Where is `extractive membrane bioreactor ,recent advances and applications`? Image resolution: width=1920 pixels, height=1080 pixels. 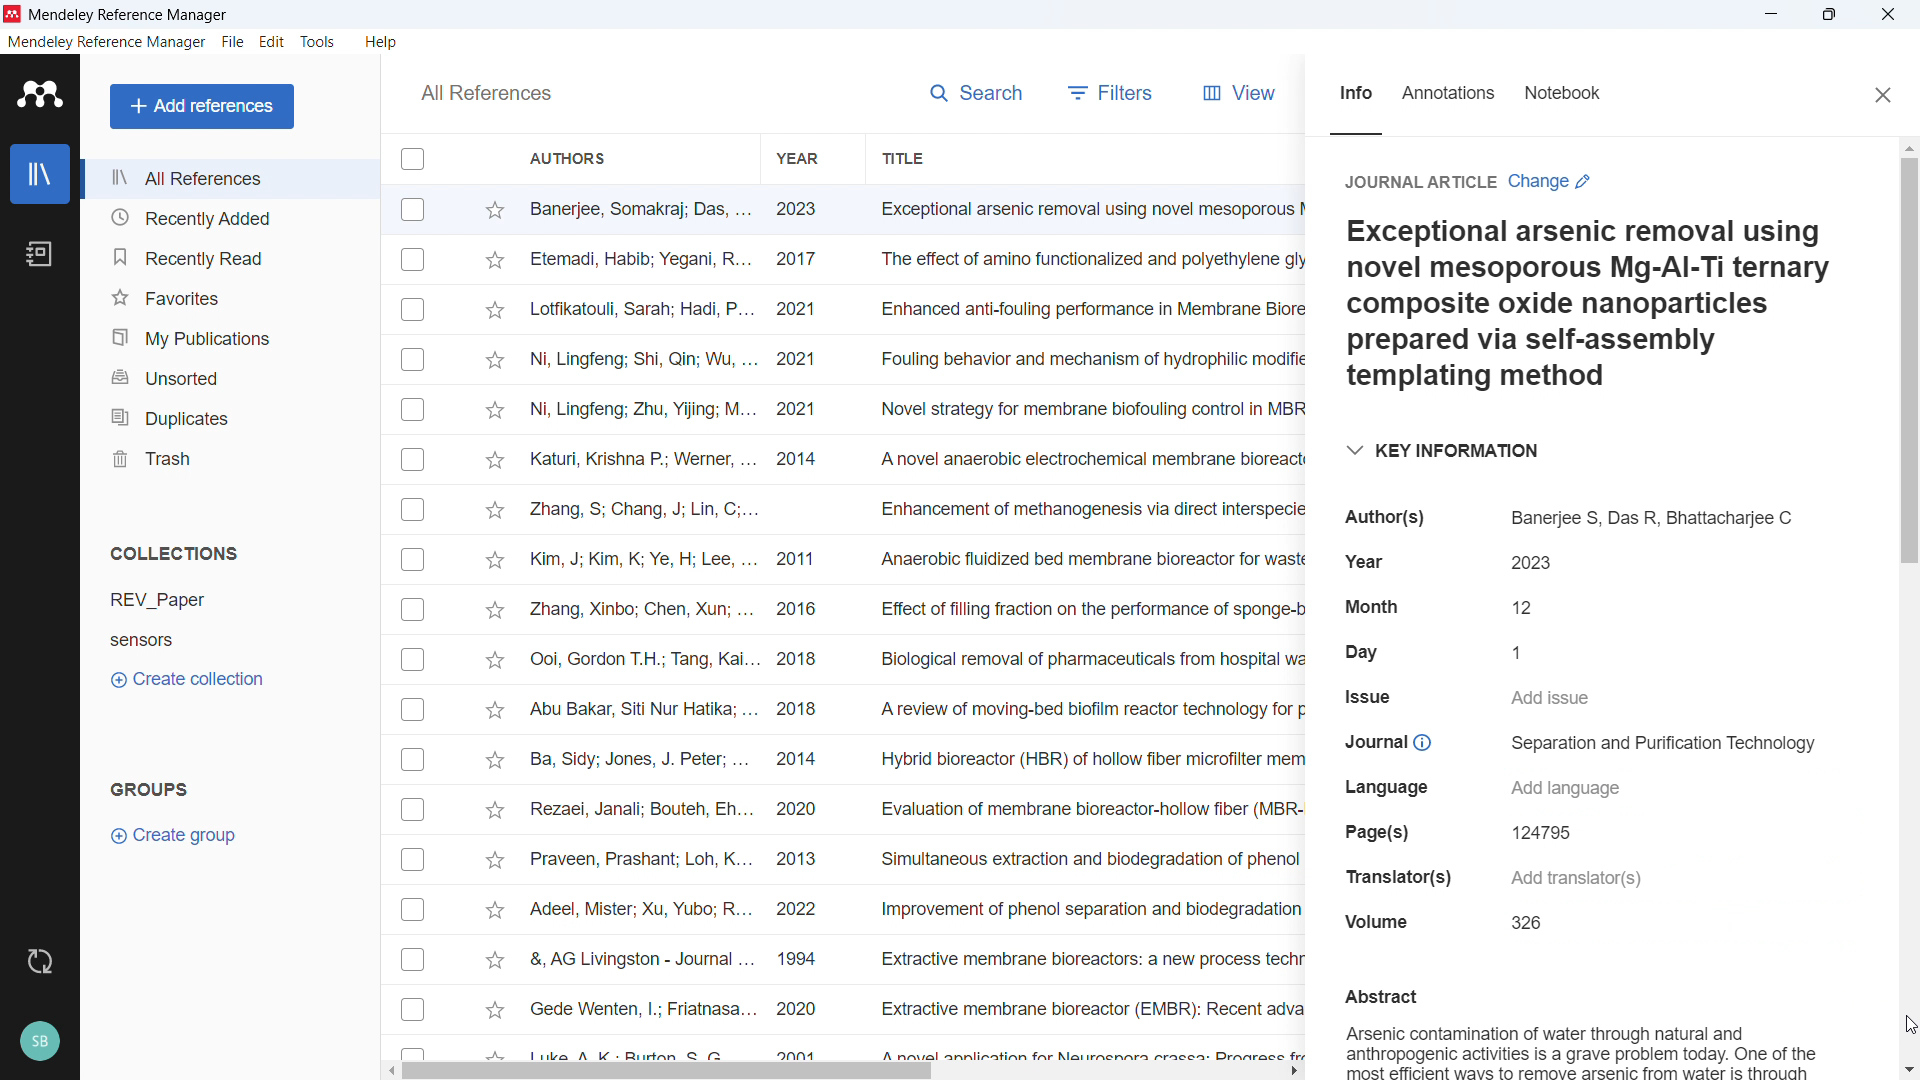 extractive membrane bioreactor ,recent advances and applications is located at coordinates (1087, 1011).